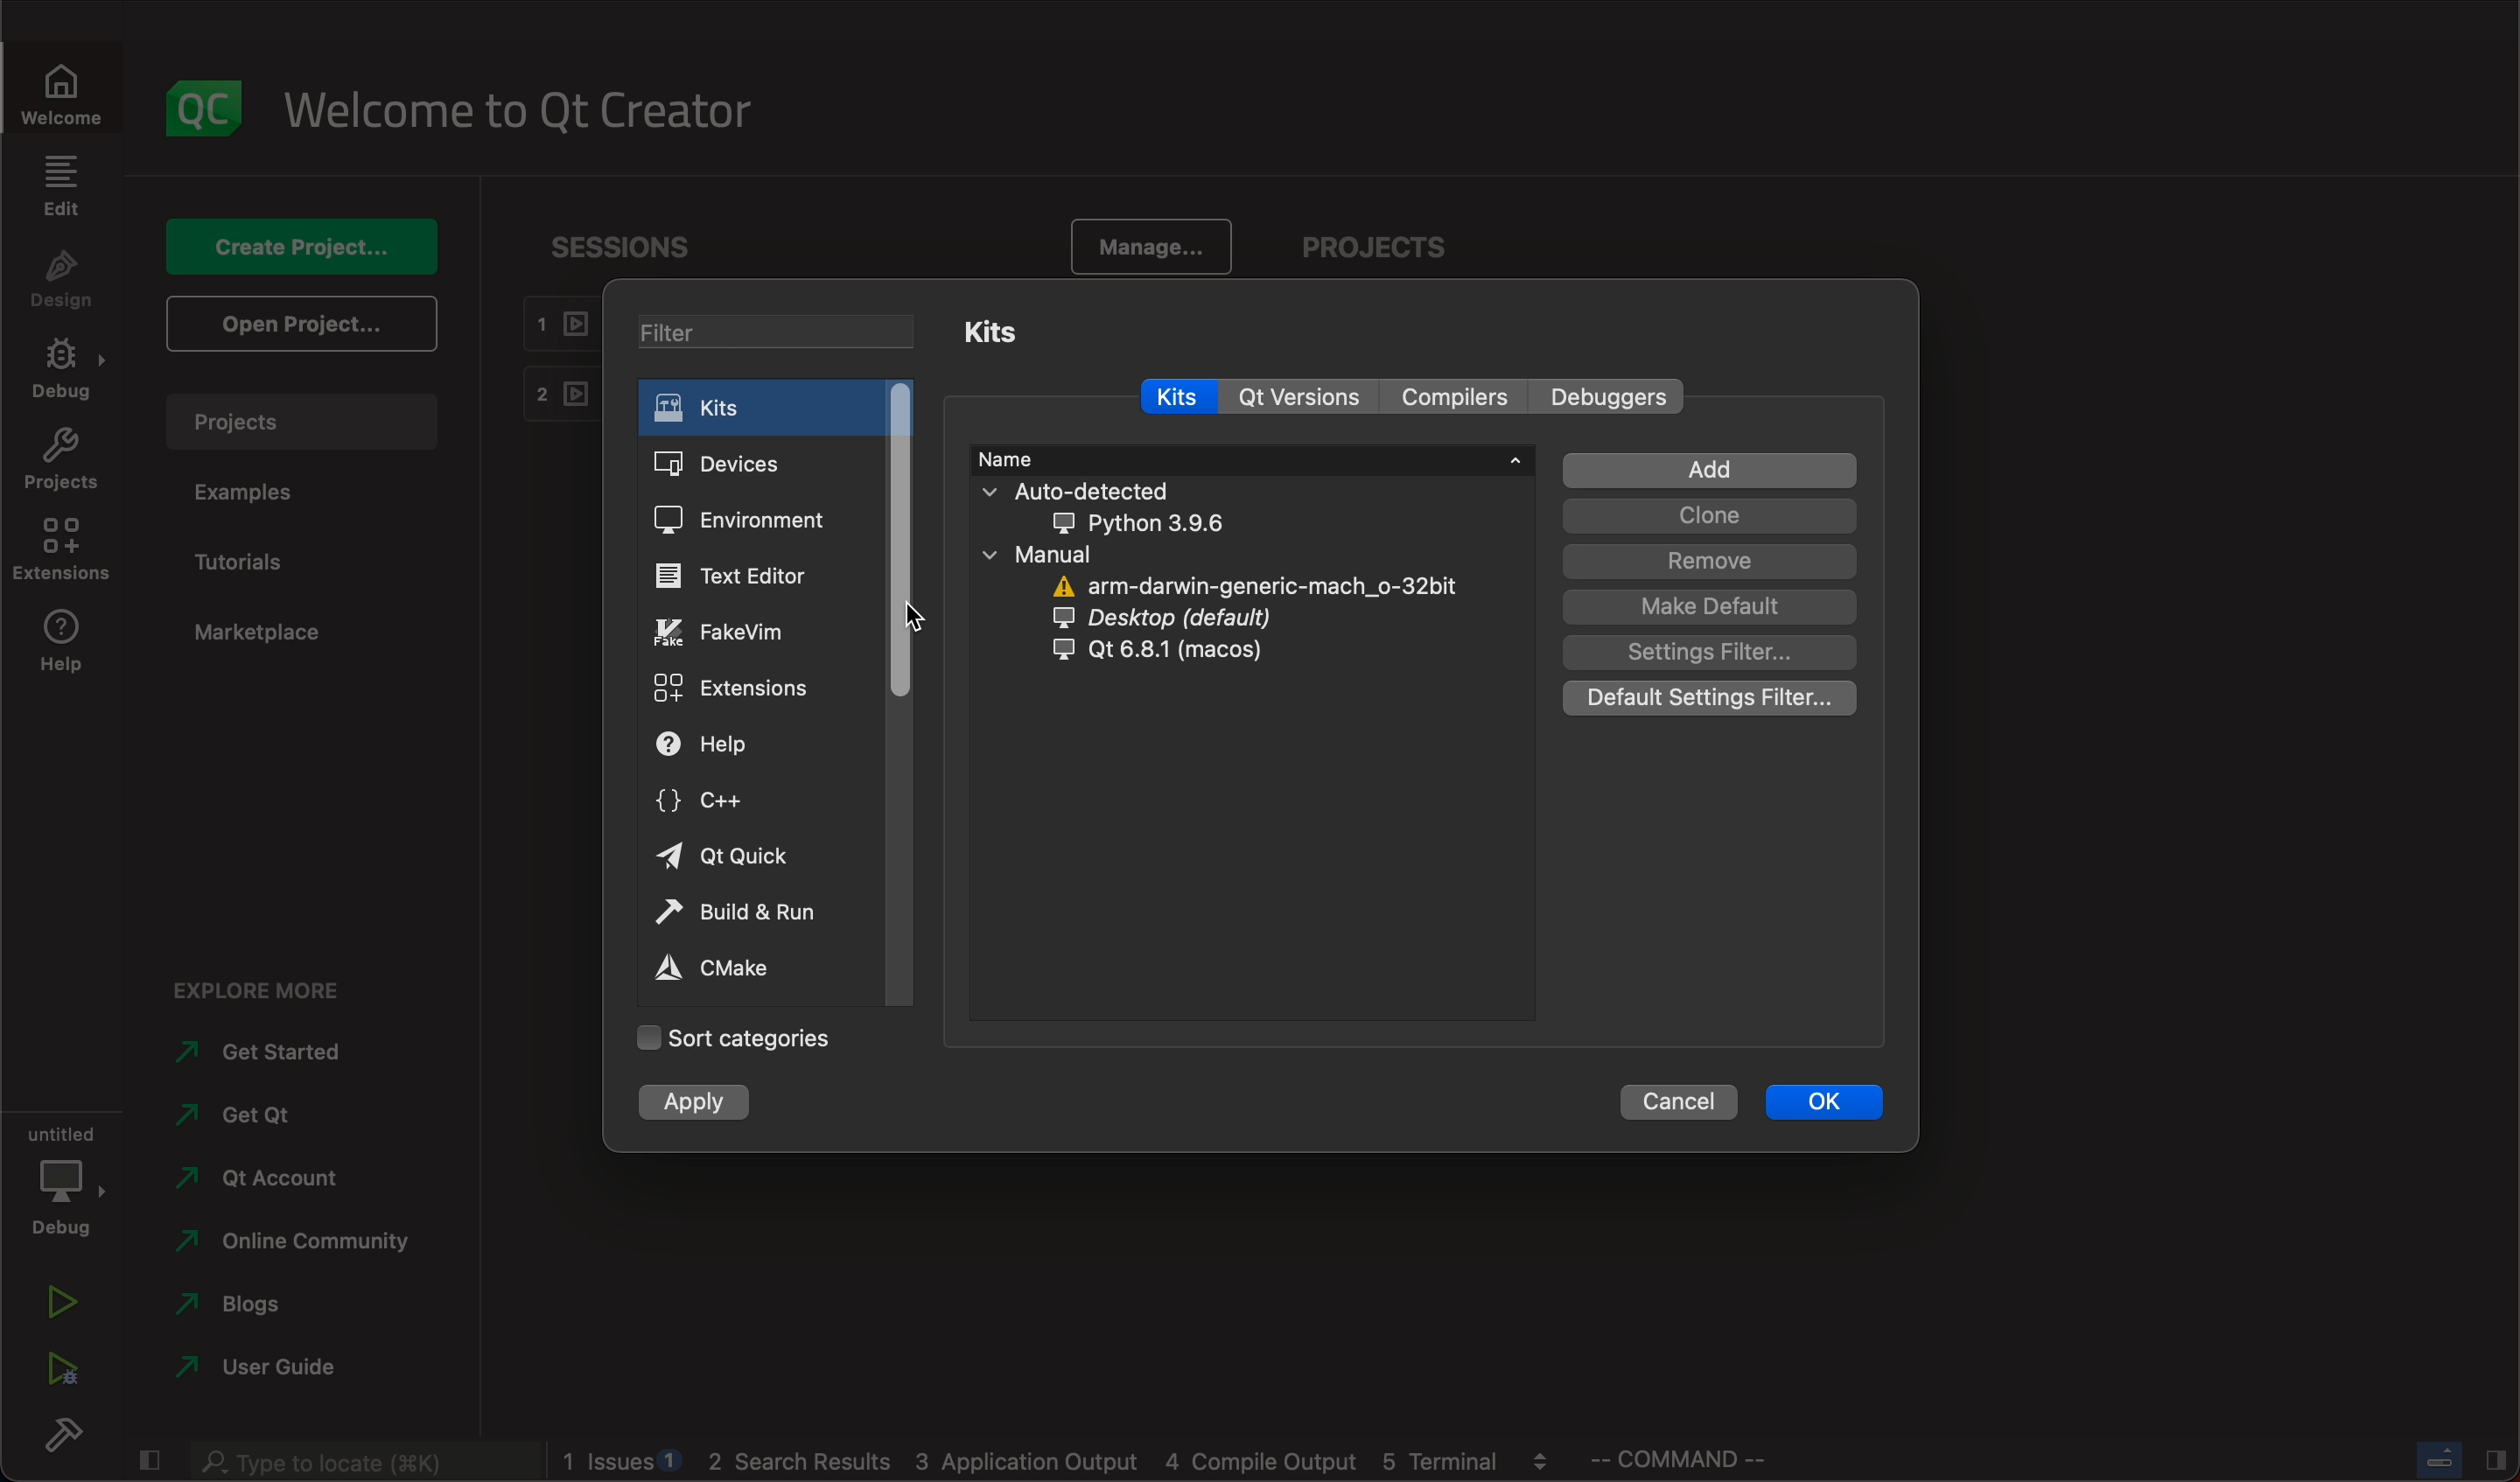 The height and width of the screenshot is (1482, 2520). Describe the element at coordinates (261, 1369) in the screenshot. I see `use guide` at that location.